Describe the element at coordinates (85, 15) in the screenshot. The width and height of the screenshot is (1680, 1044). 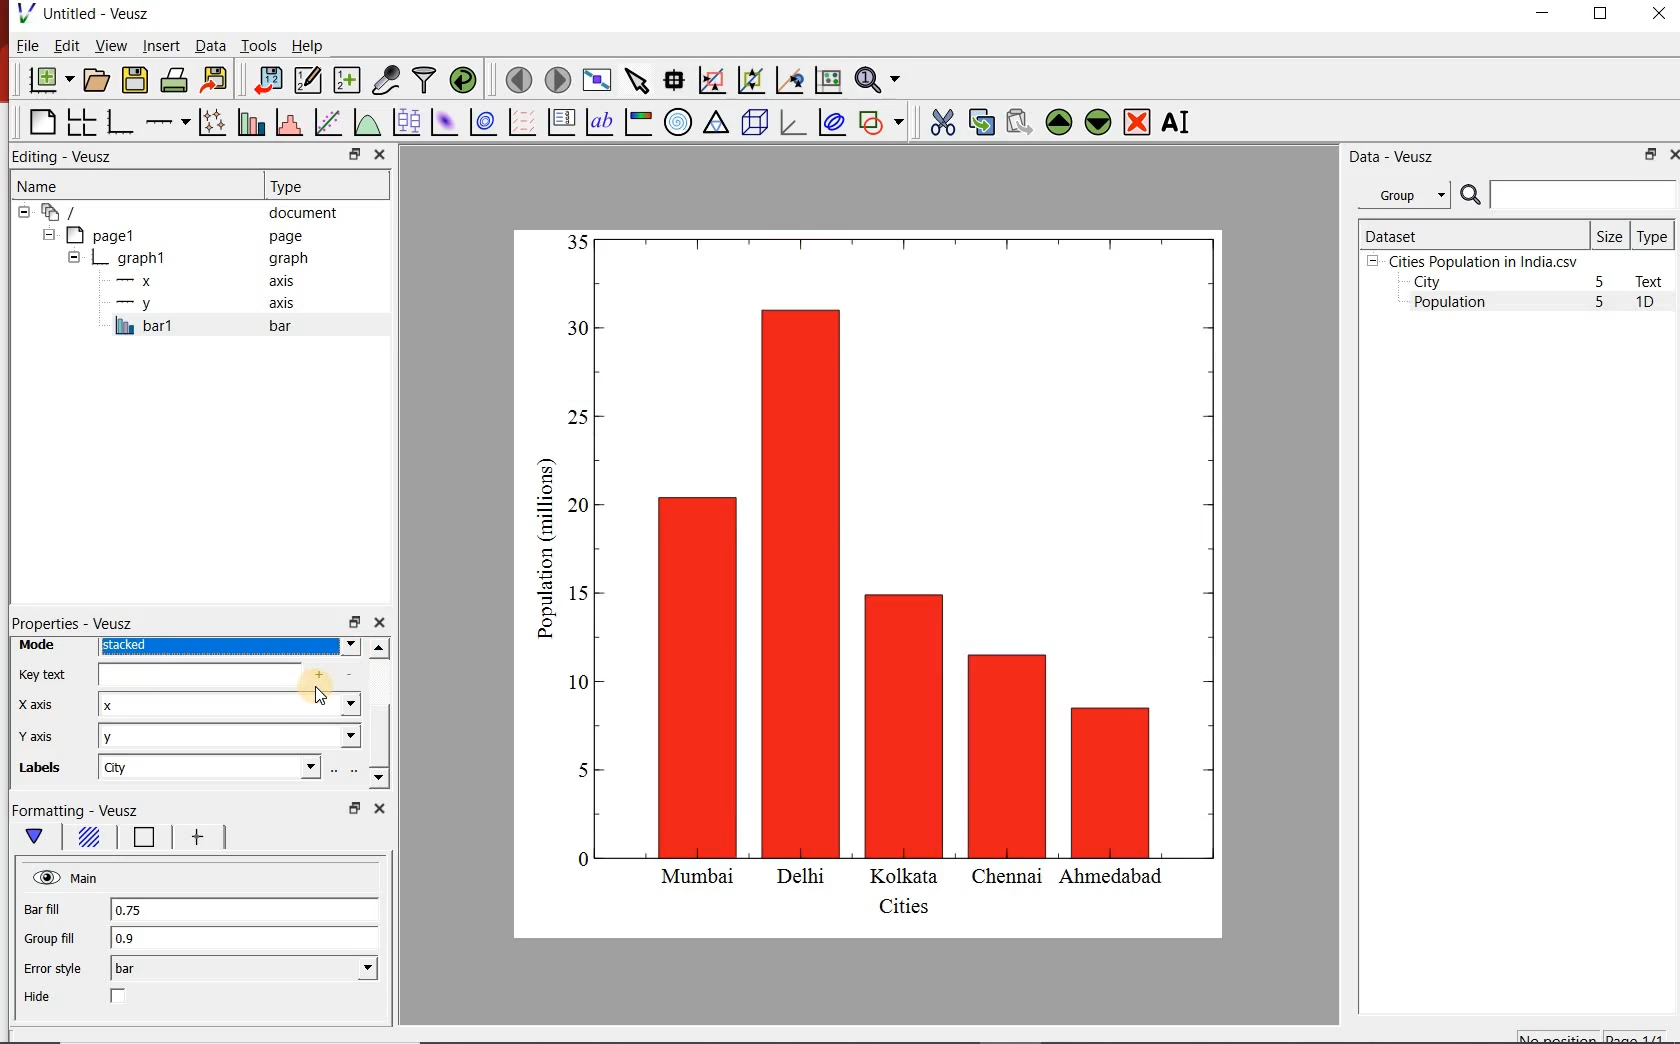
I see `Untitled-Veusz` at that location.